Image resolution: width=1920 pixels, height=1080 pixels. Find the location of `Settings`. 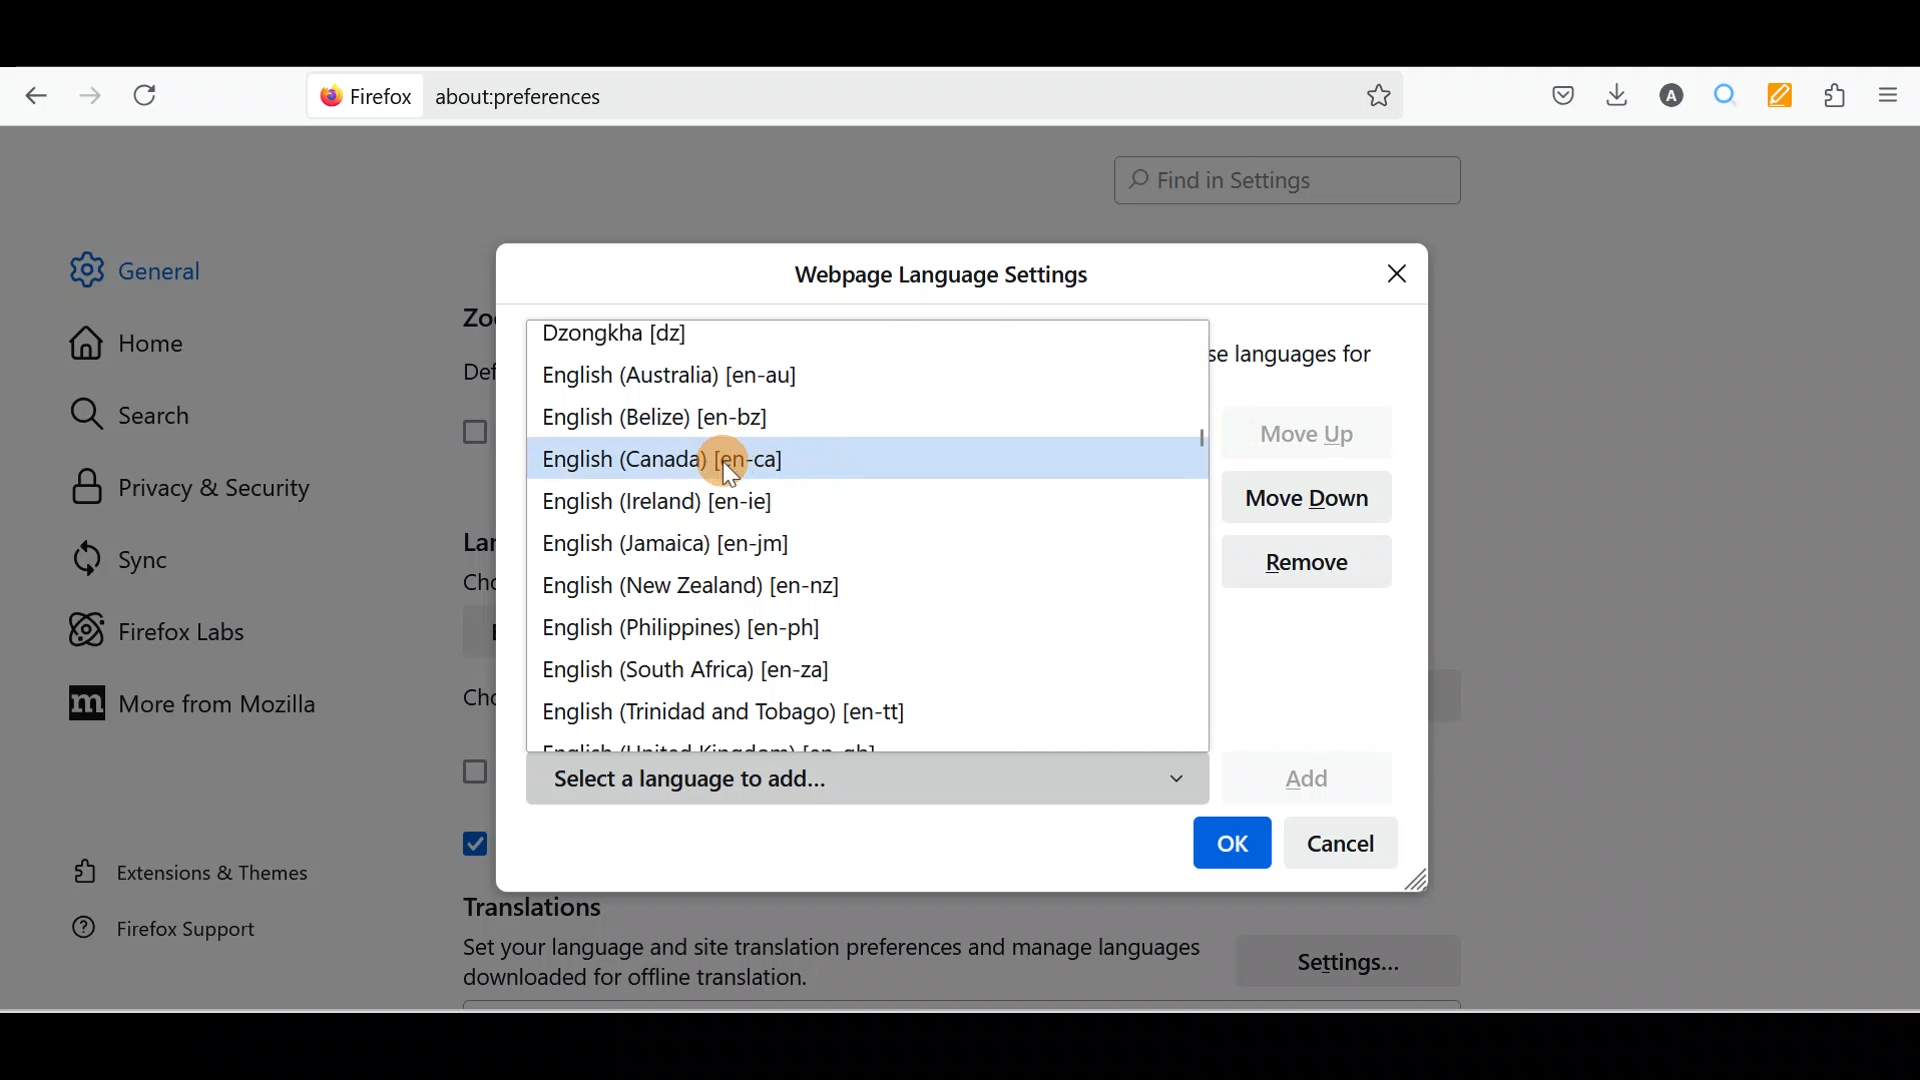

Settings is located at coordinates (1360, 963).